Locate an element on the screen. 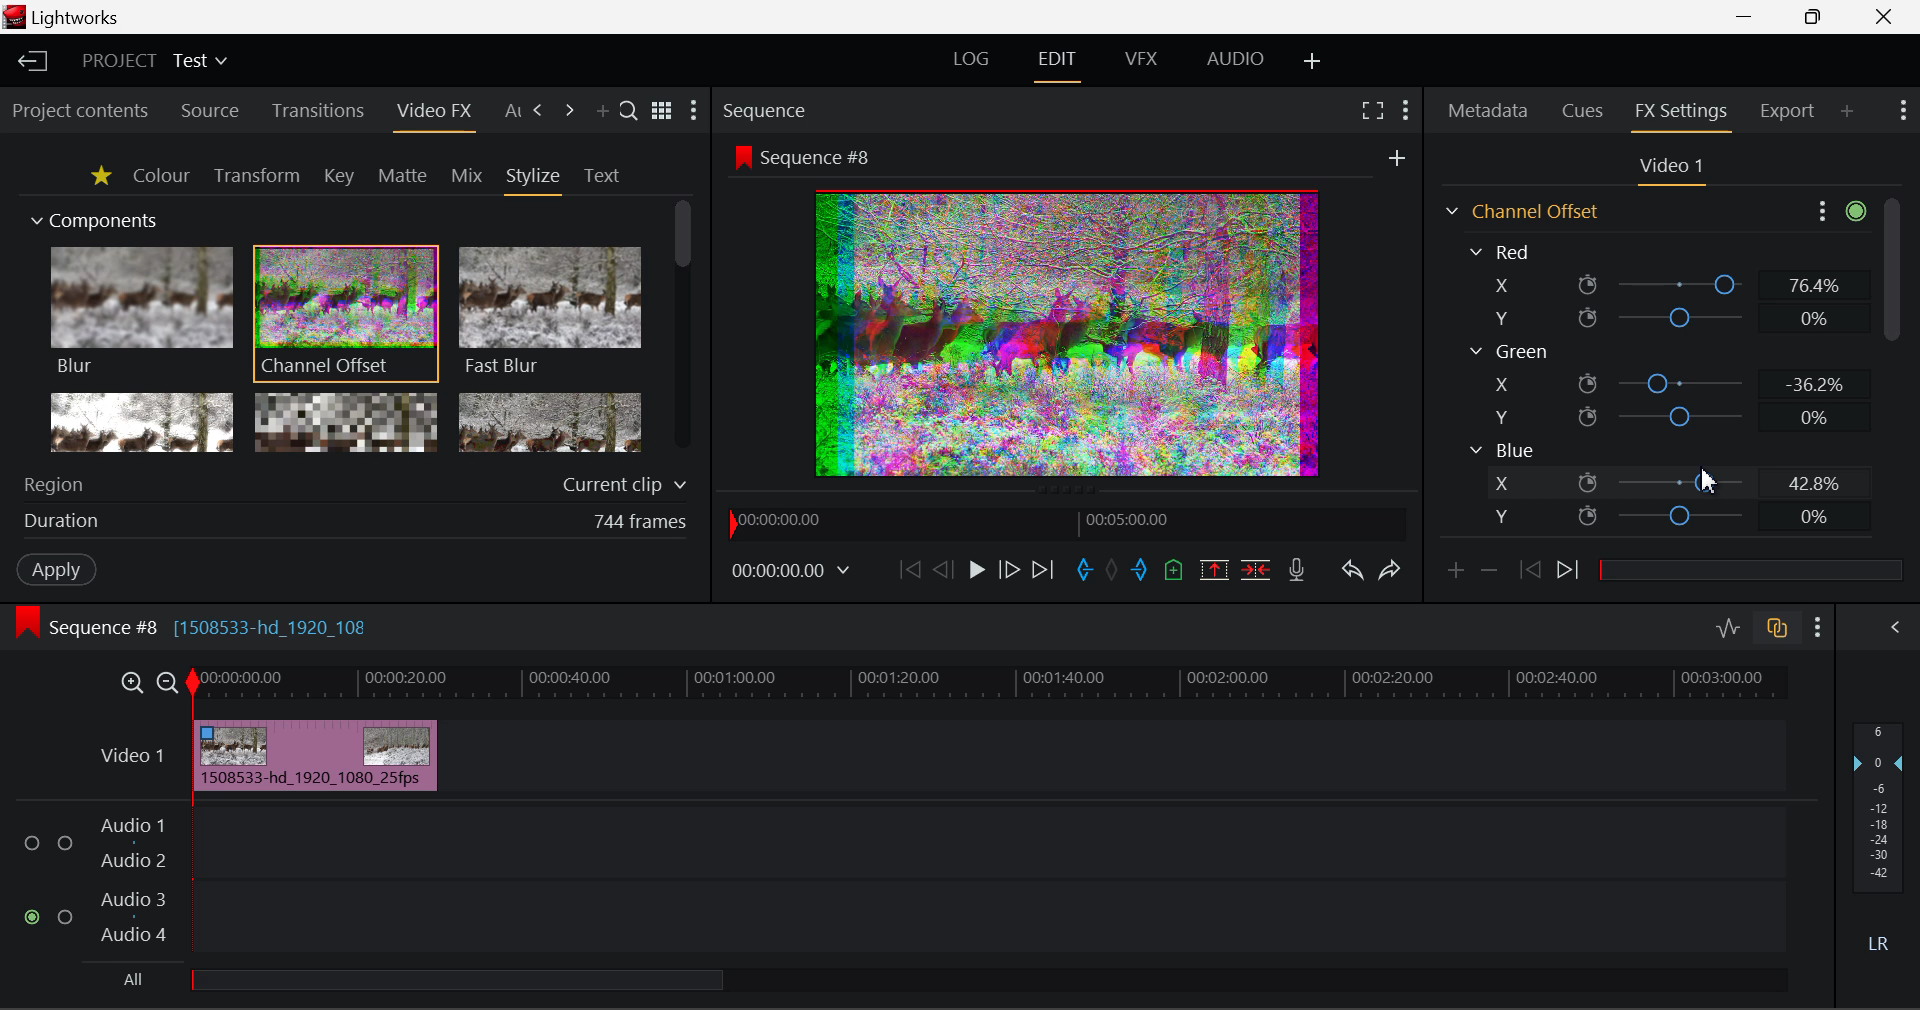 Image resolution: width=1920 pixels, height=1010 pixels. Frame Time is located at coordinates (791, 573).